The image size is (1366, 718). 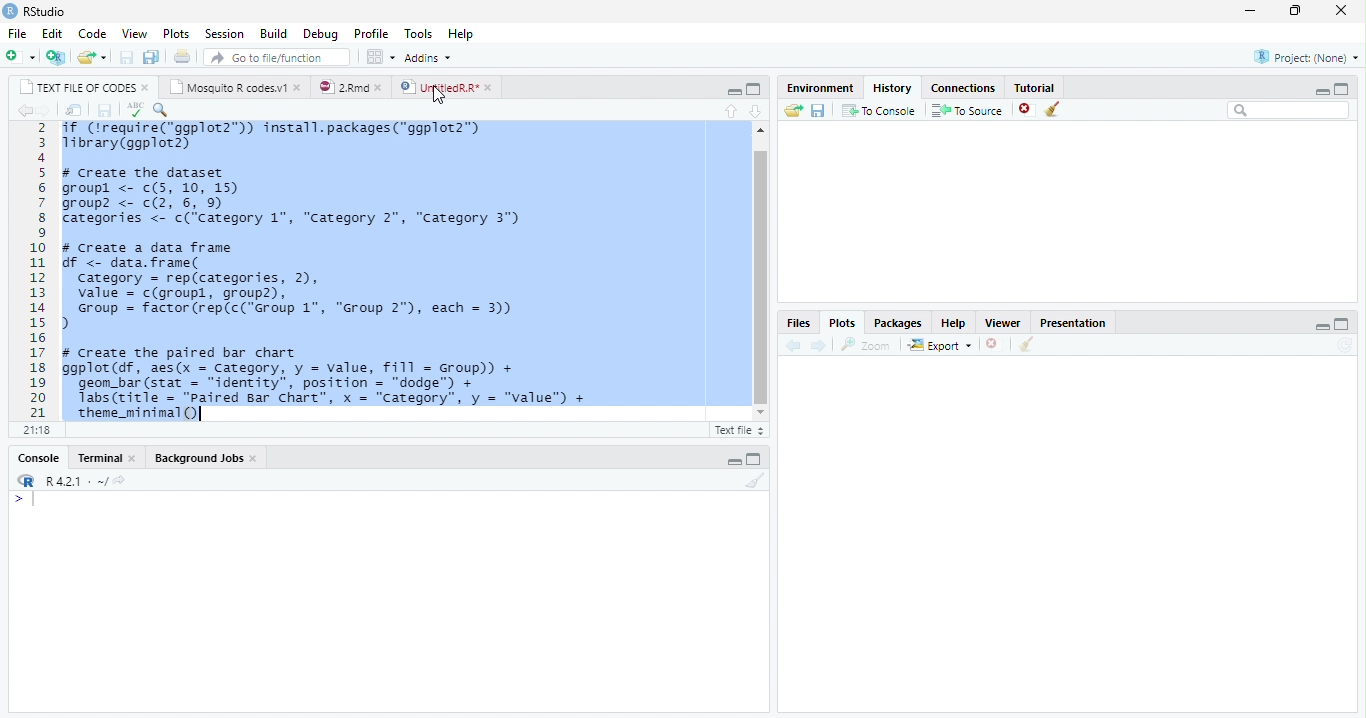 What do you see at coordinates (134, 109) in the screenshot?
I see `corect spellings` at bounding box center [134, 109].